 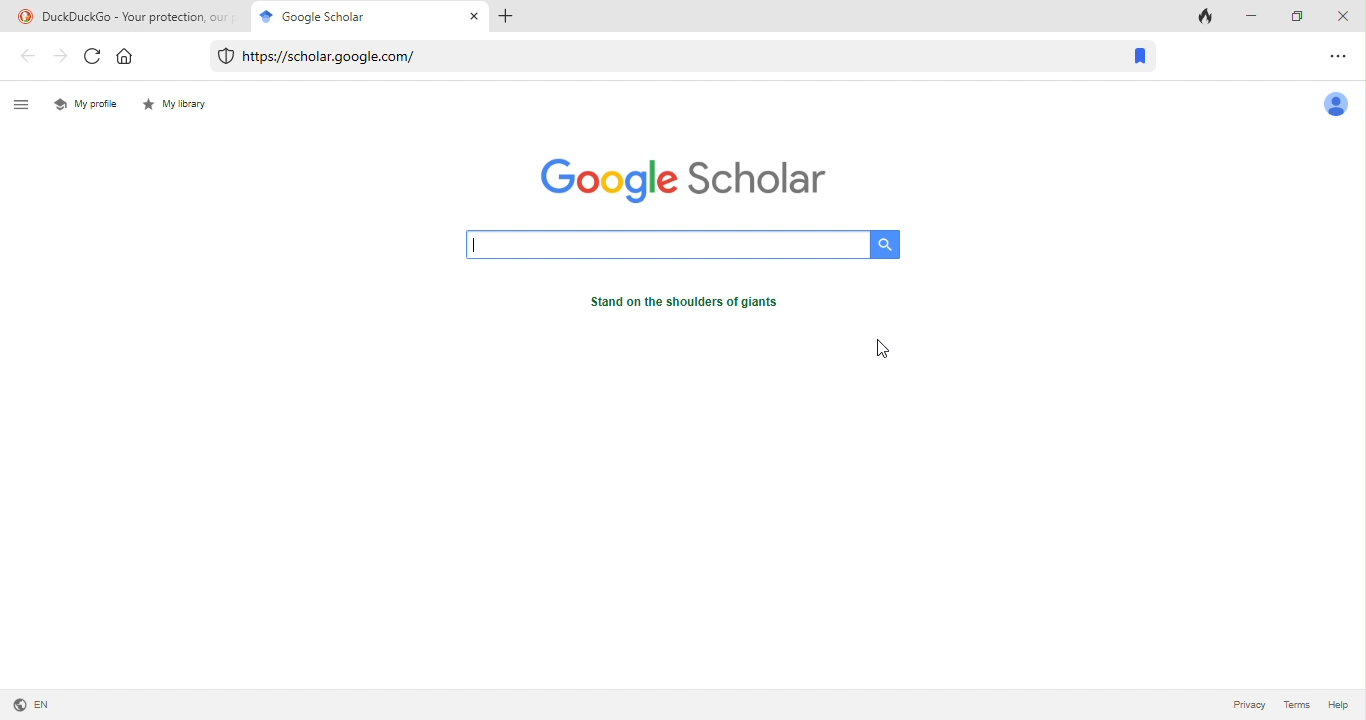 I want to click on refresh, so click(x=94, y=59).